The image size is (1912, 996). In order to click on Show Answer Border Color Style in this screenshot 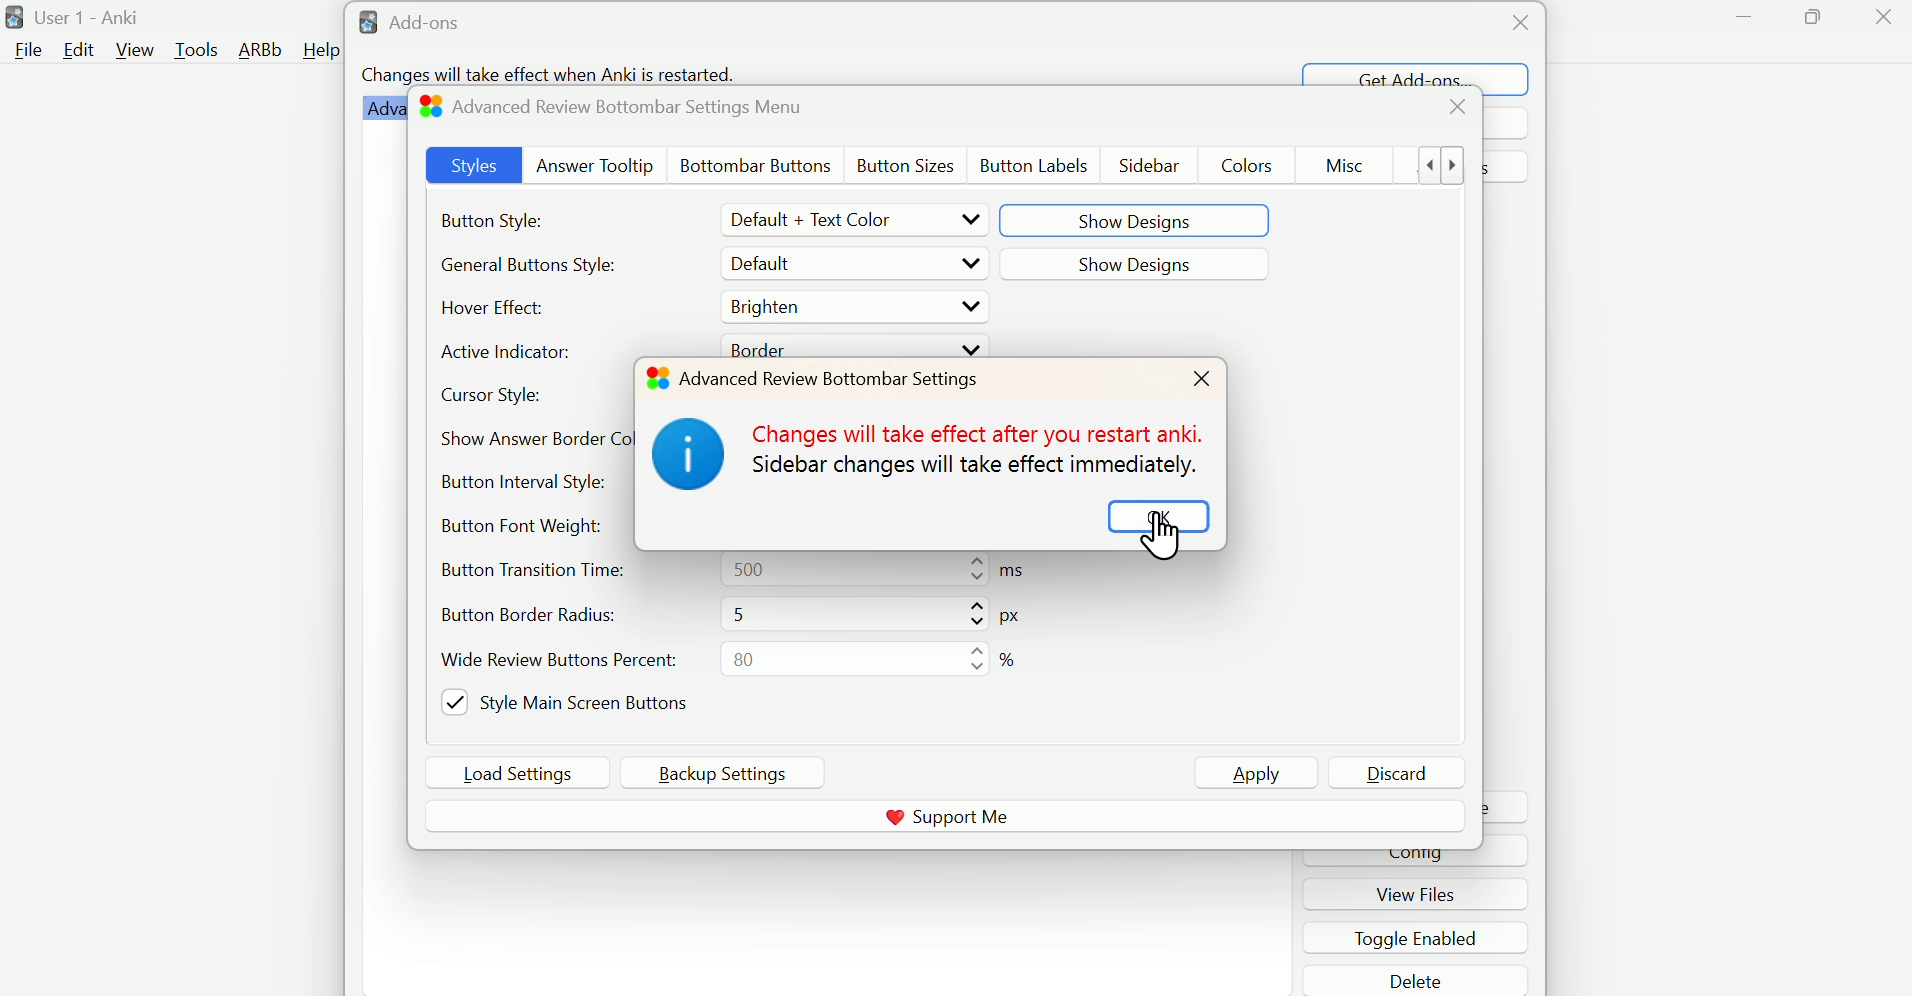, I will do `click(531, 440)`.